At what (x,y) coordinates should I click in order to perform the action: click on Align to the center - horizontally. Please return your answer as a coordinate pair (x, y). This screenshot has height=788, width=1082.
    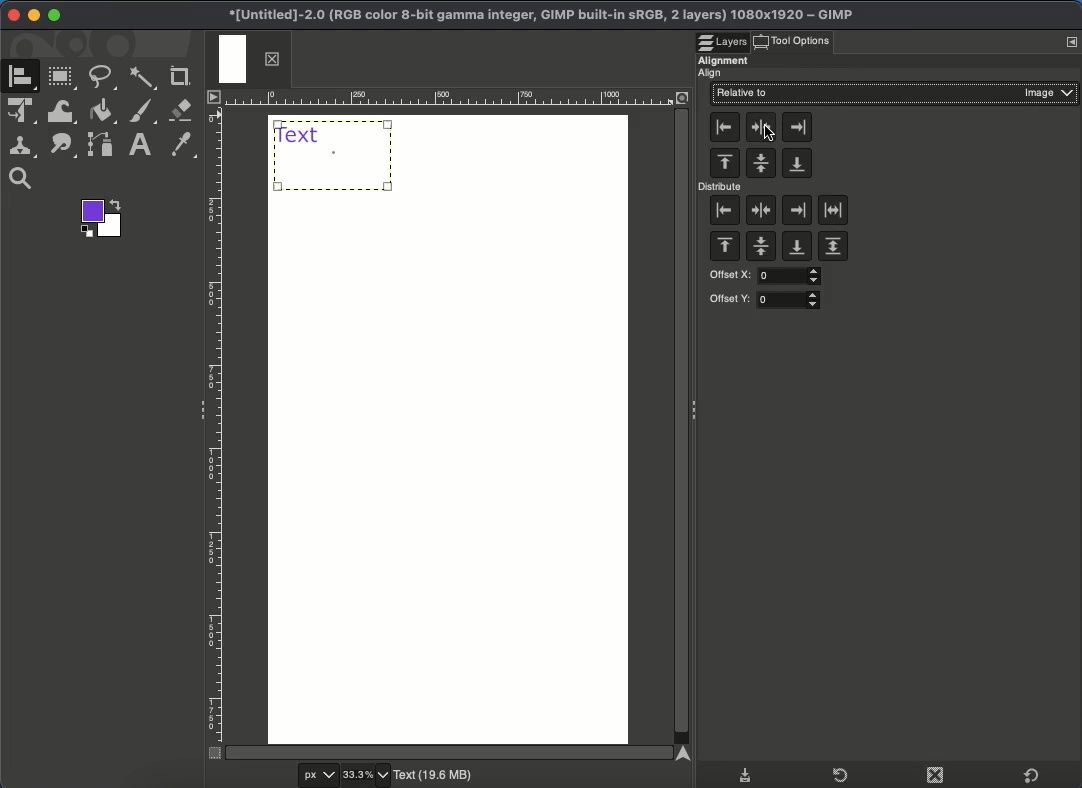
    Looking at the image, I should click on (760, 164).